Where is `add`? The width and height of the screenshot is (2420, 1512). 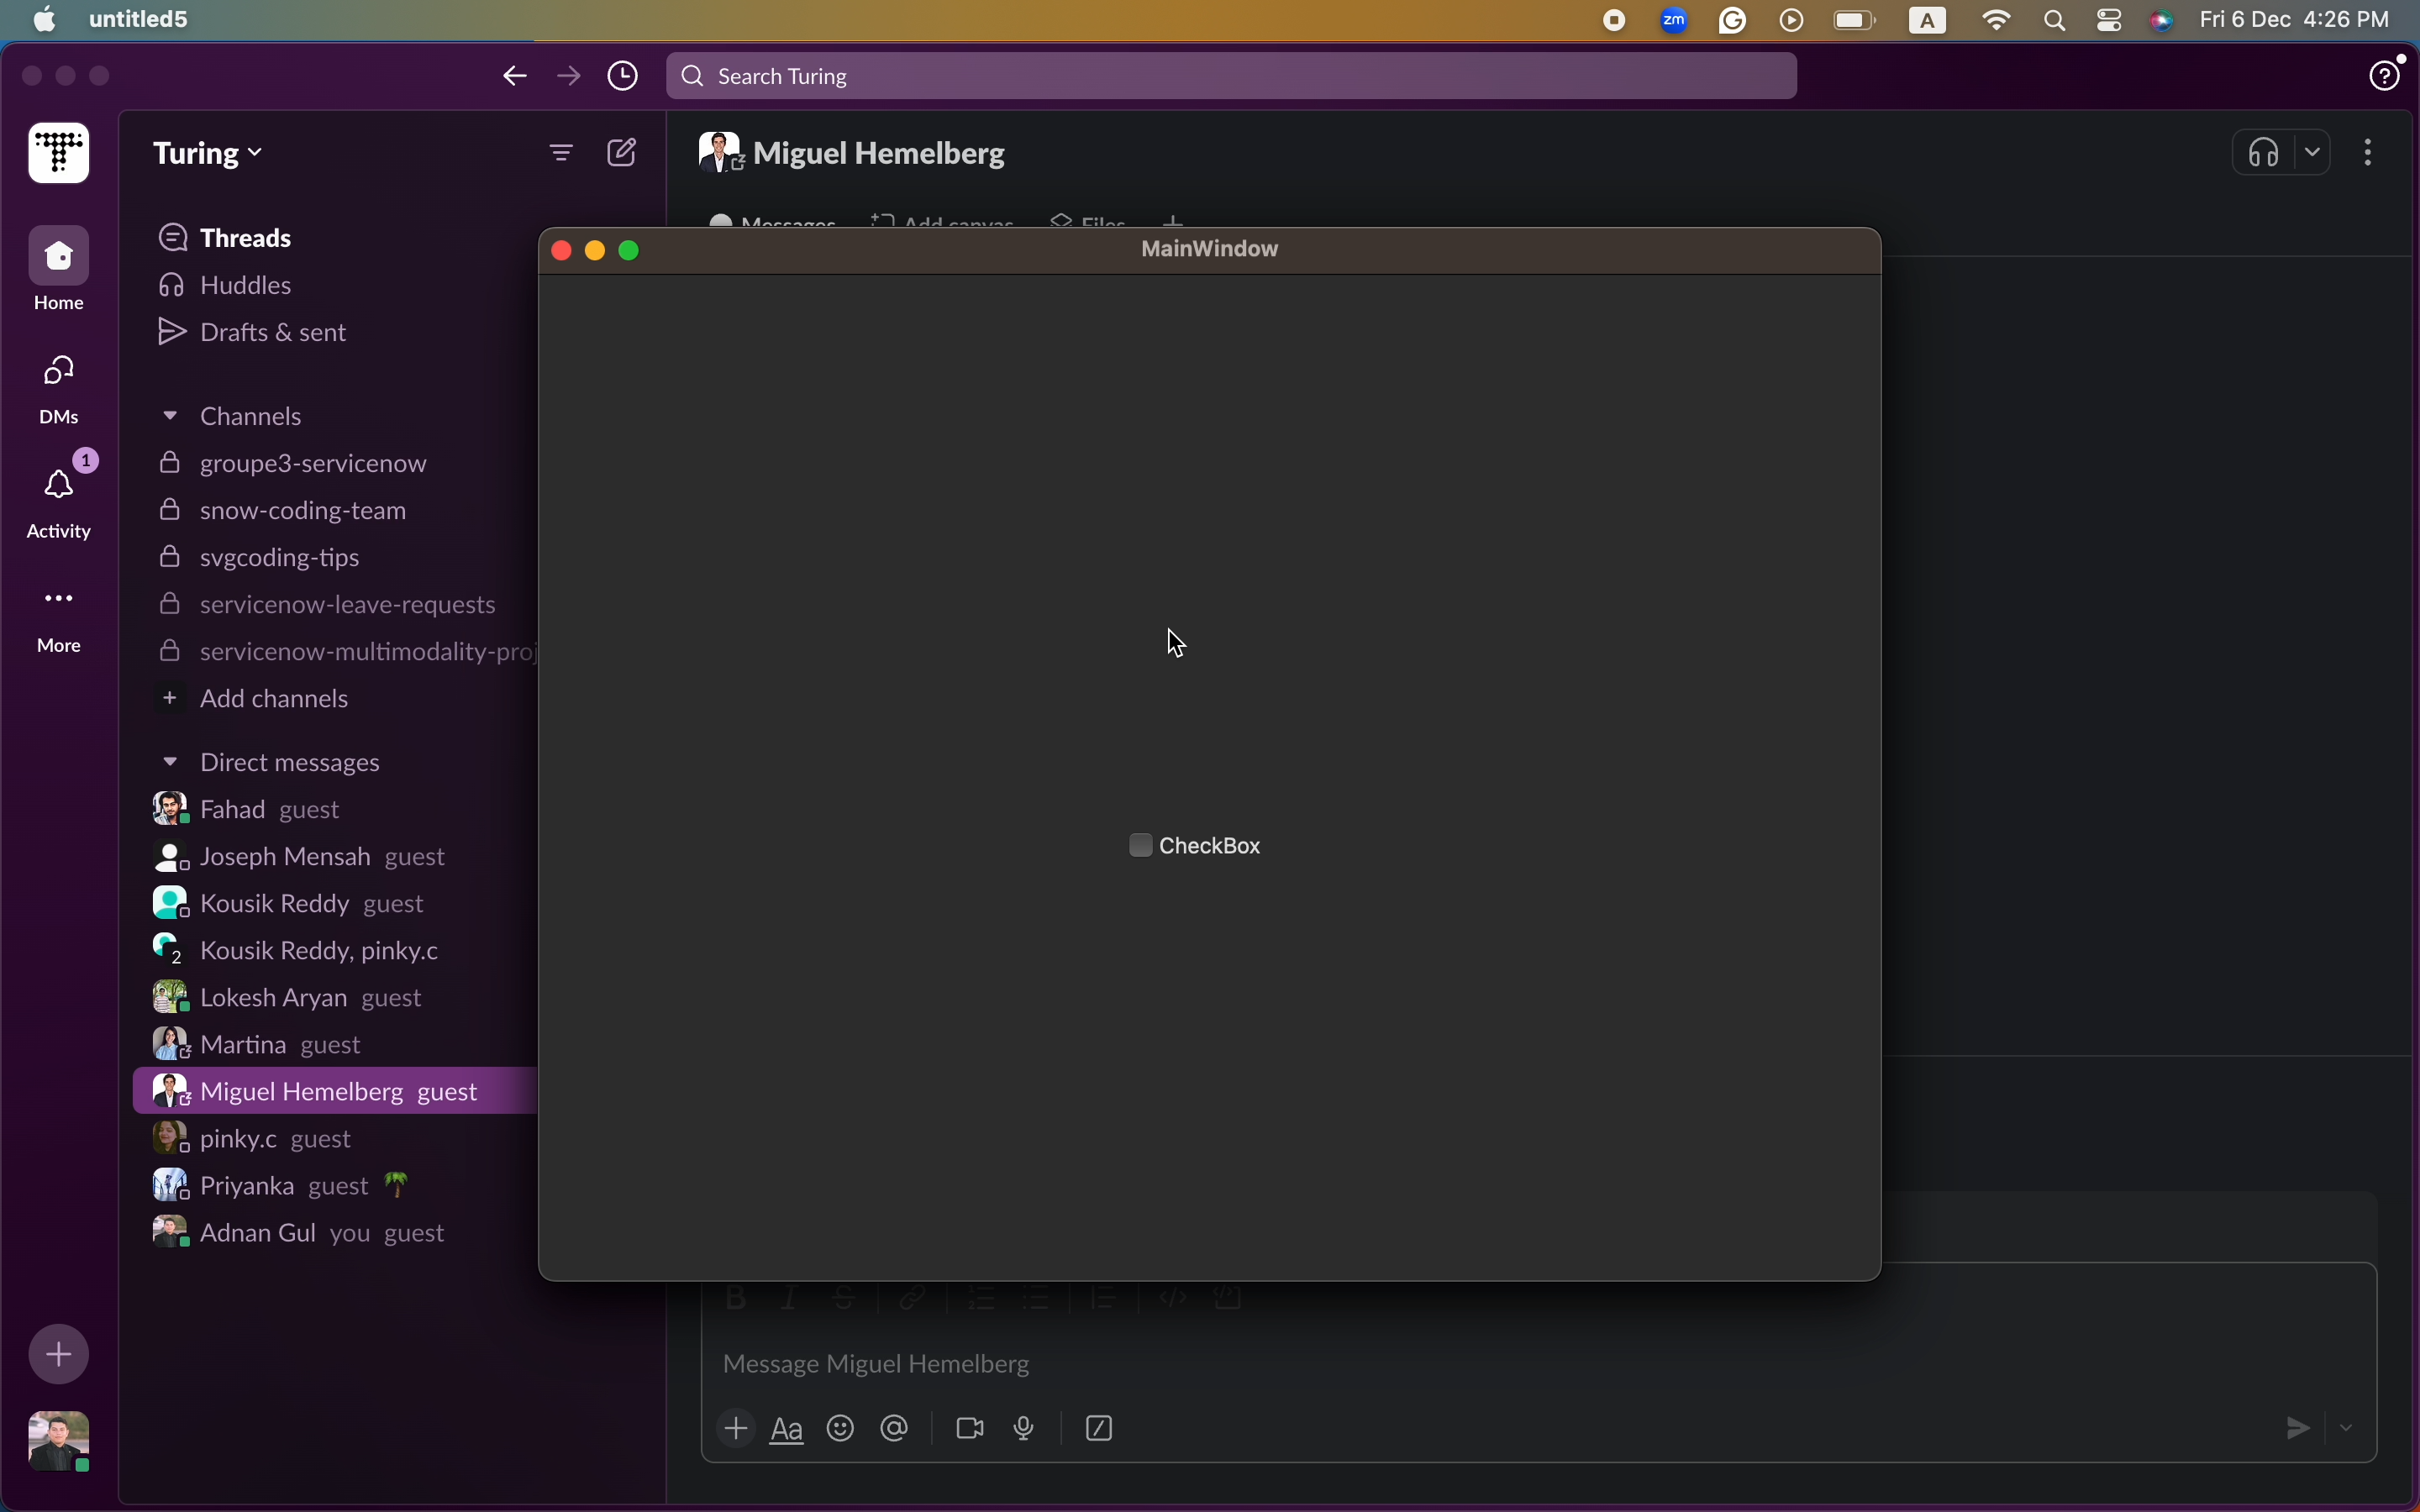 add is located at coordinates (61, 1354).